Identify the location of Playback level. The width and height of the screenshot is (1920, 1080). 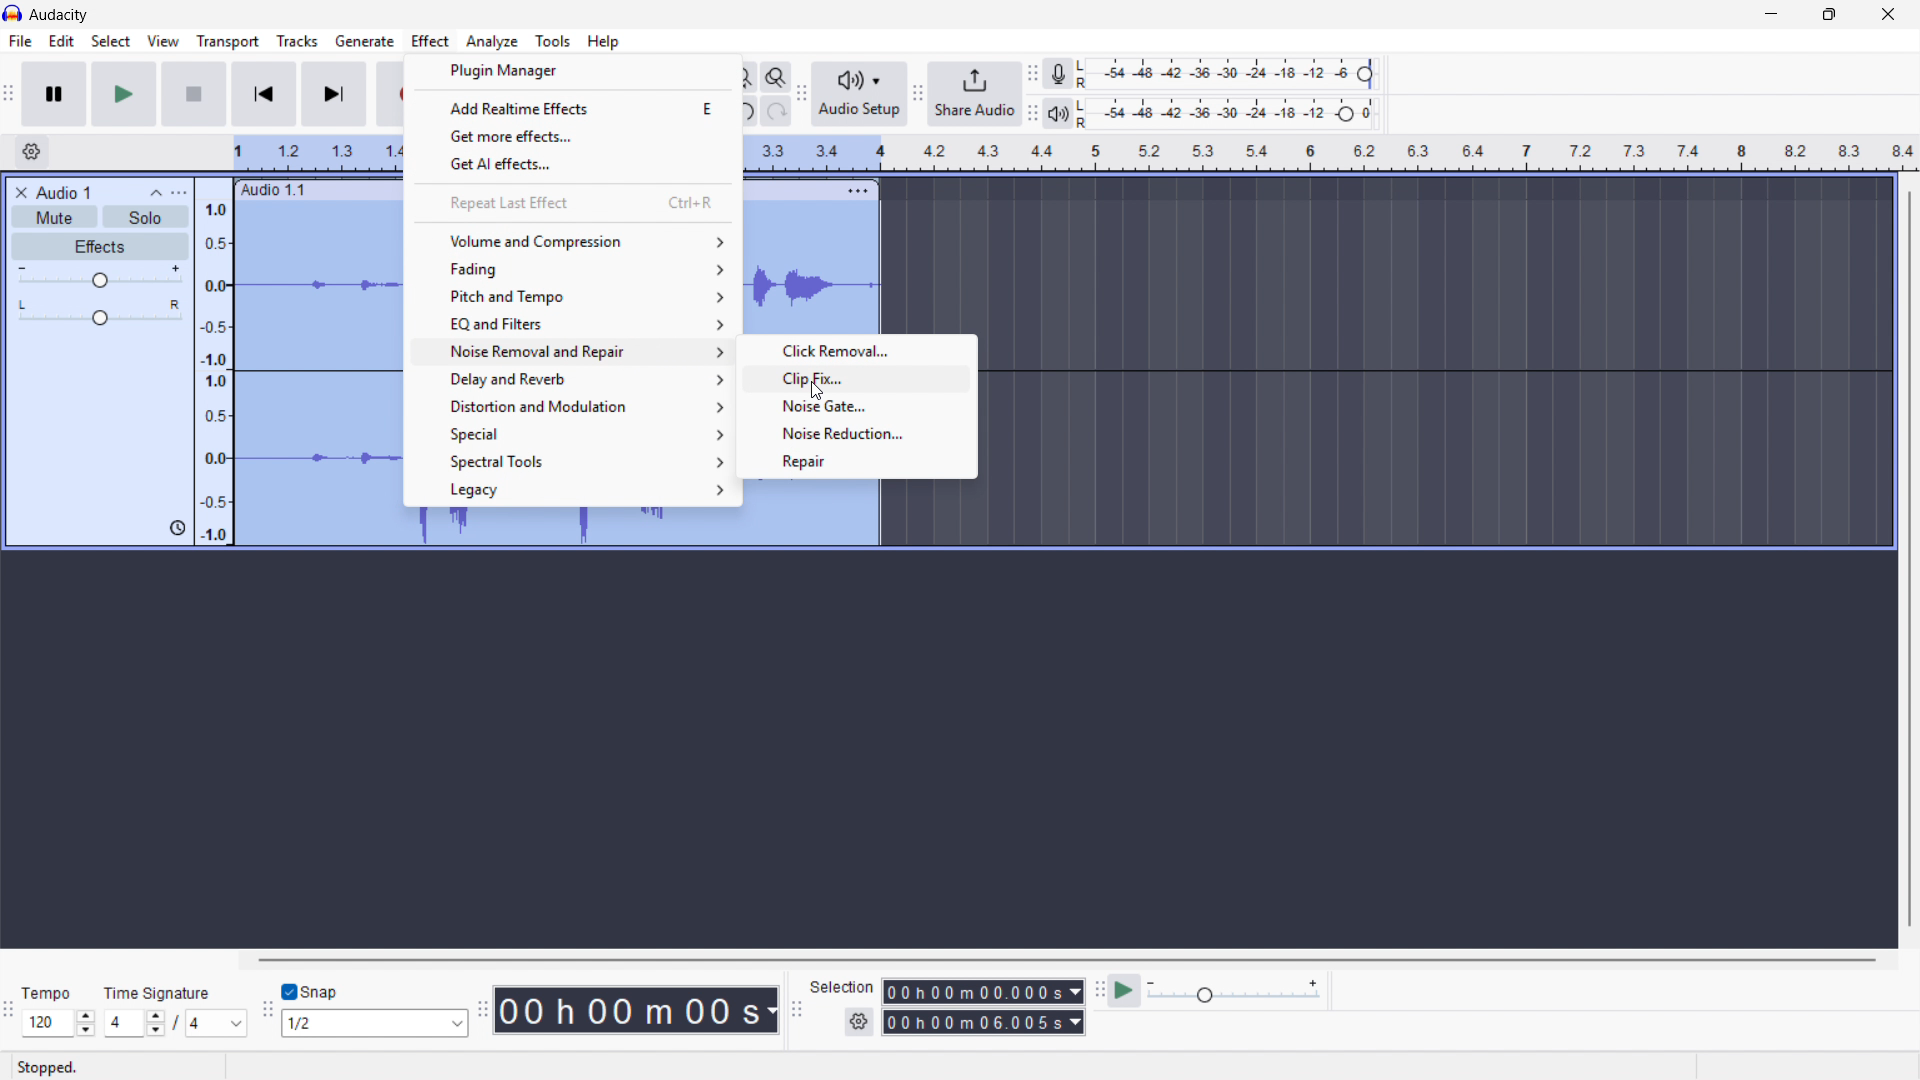
(1232, 113).